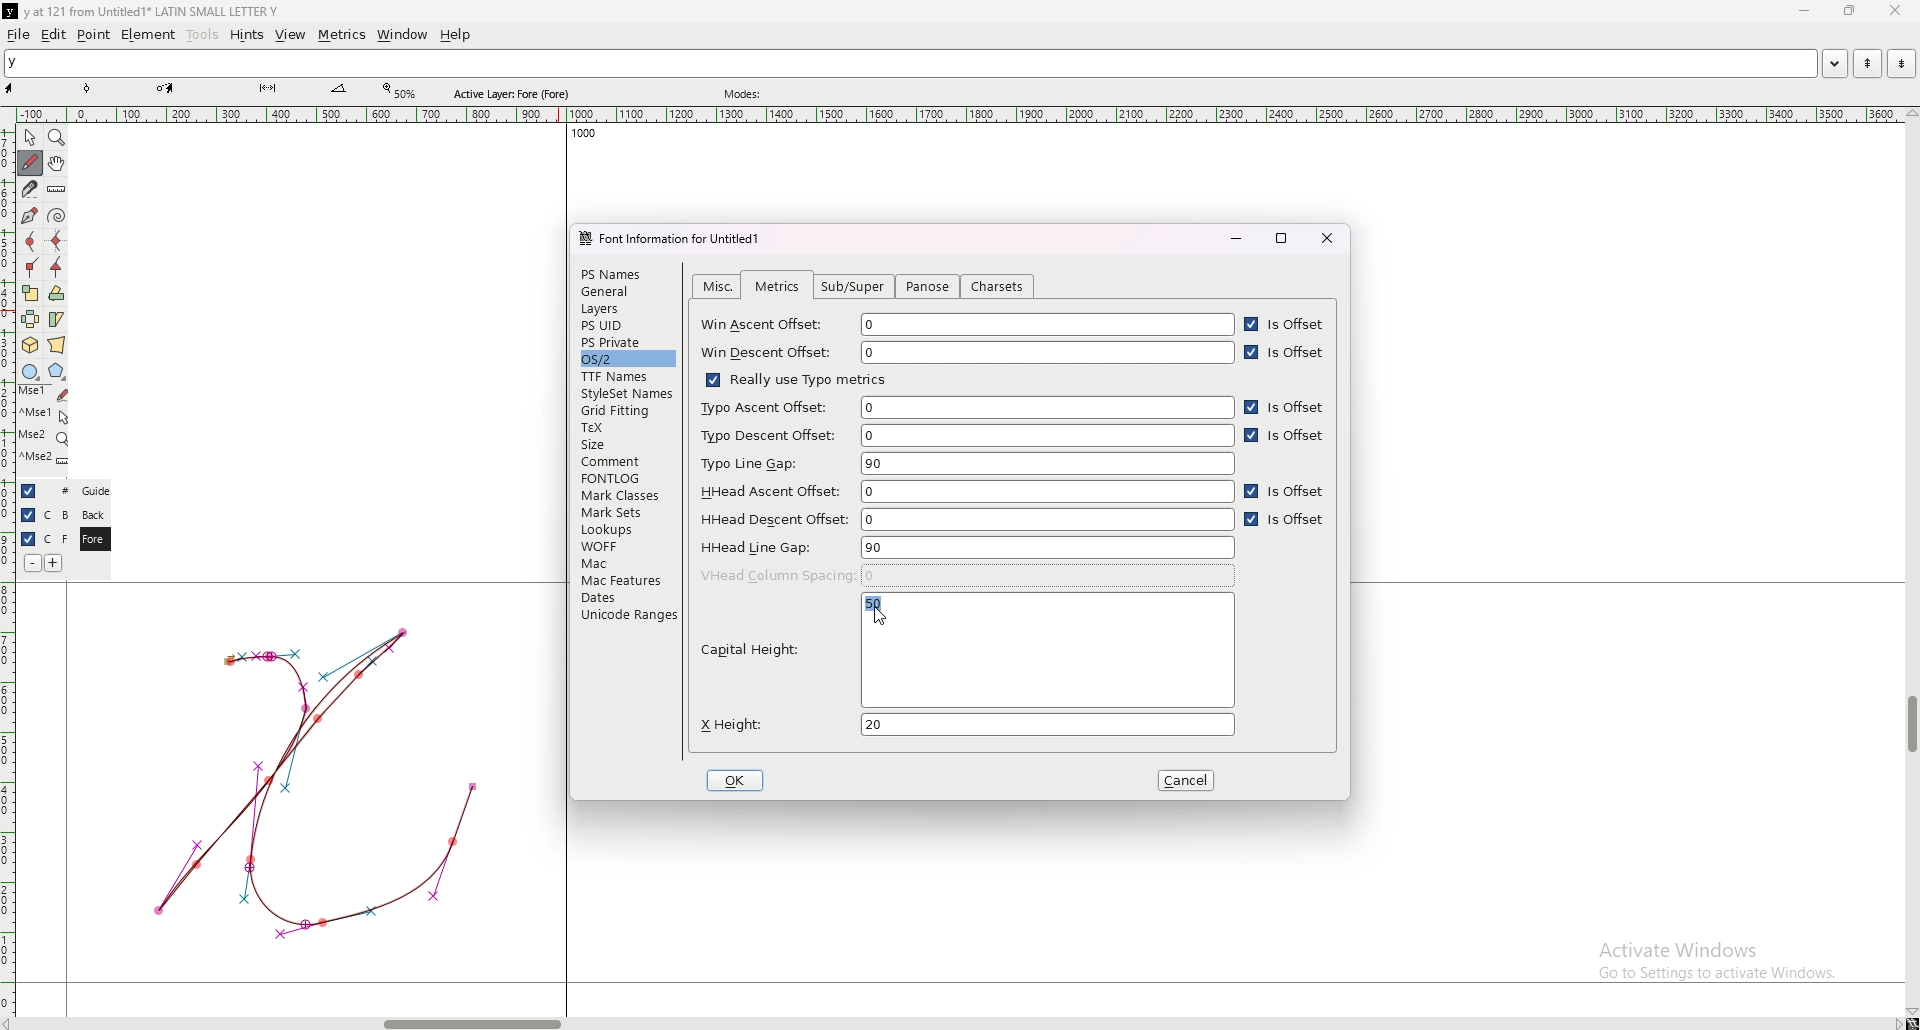  I want to click on add a tangent point, so click(57, 268).